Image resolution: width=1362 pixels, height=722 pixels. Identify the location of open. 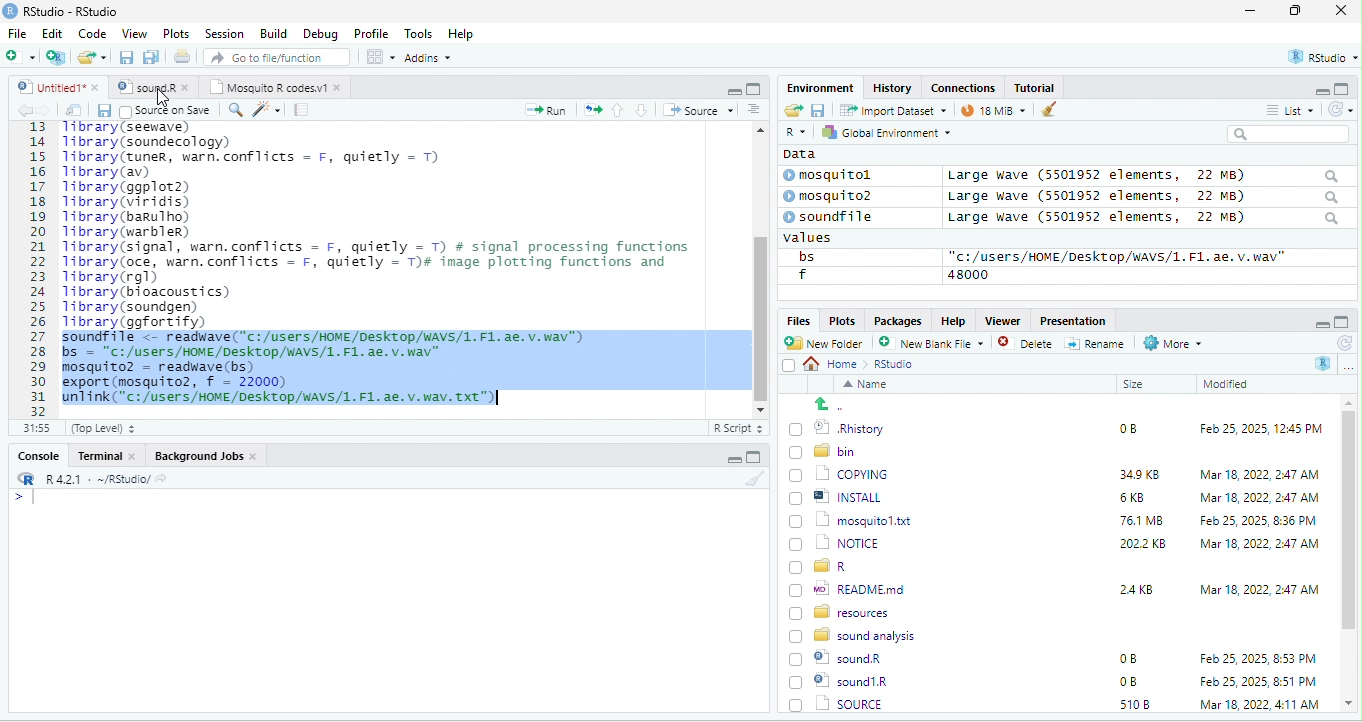
(593, 108).